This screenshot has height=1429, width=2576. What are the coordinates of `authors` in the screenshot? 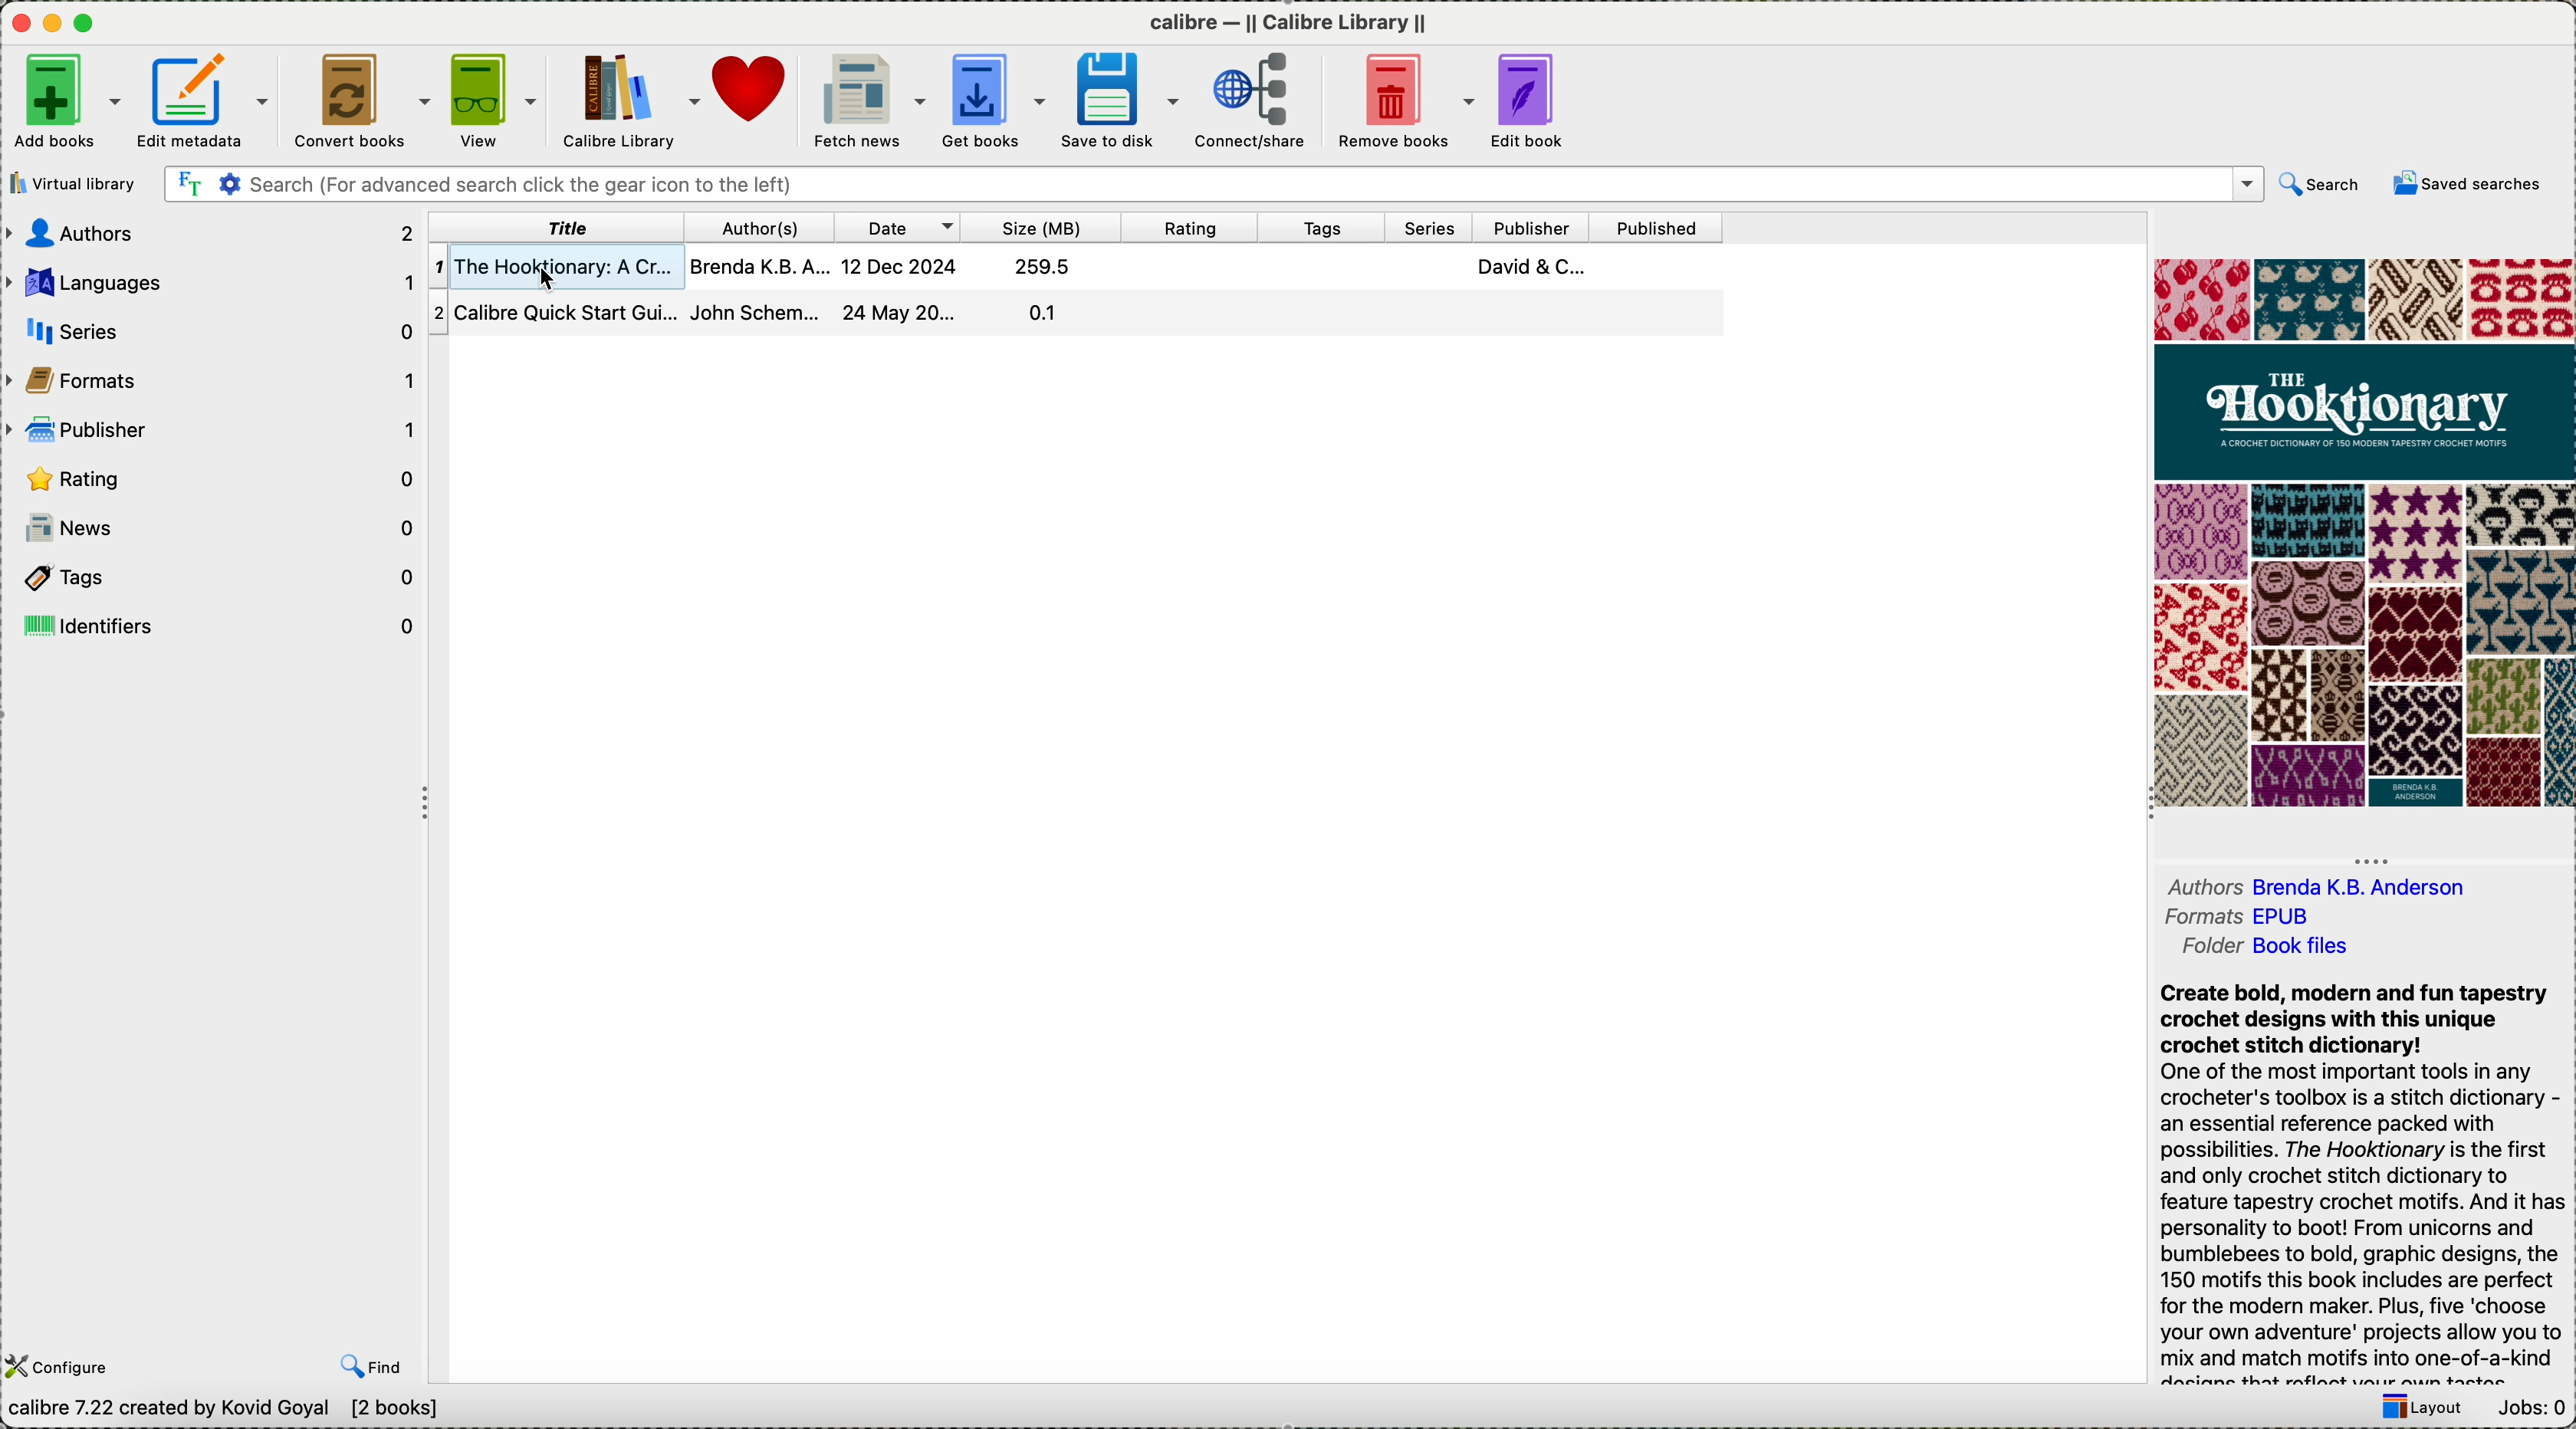 It's located at (211, 234).